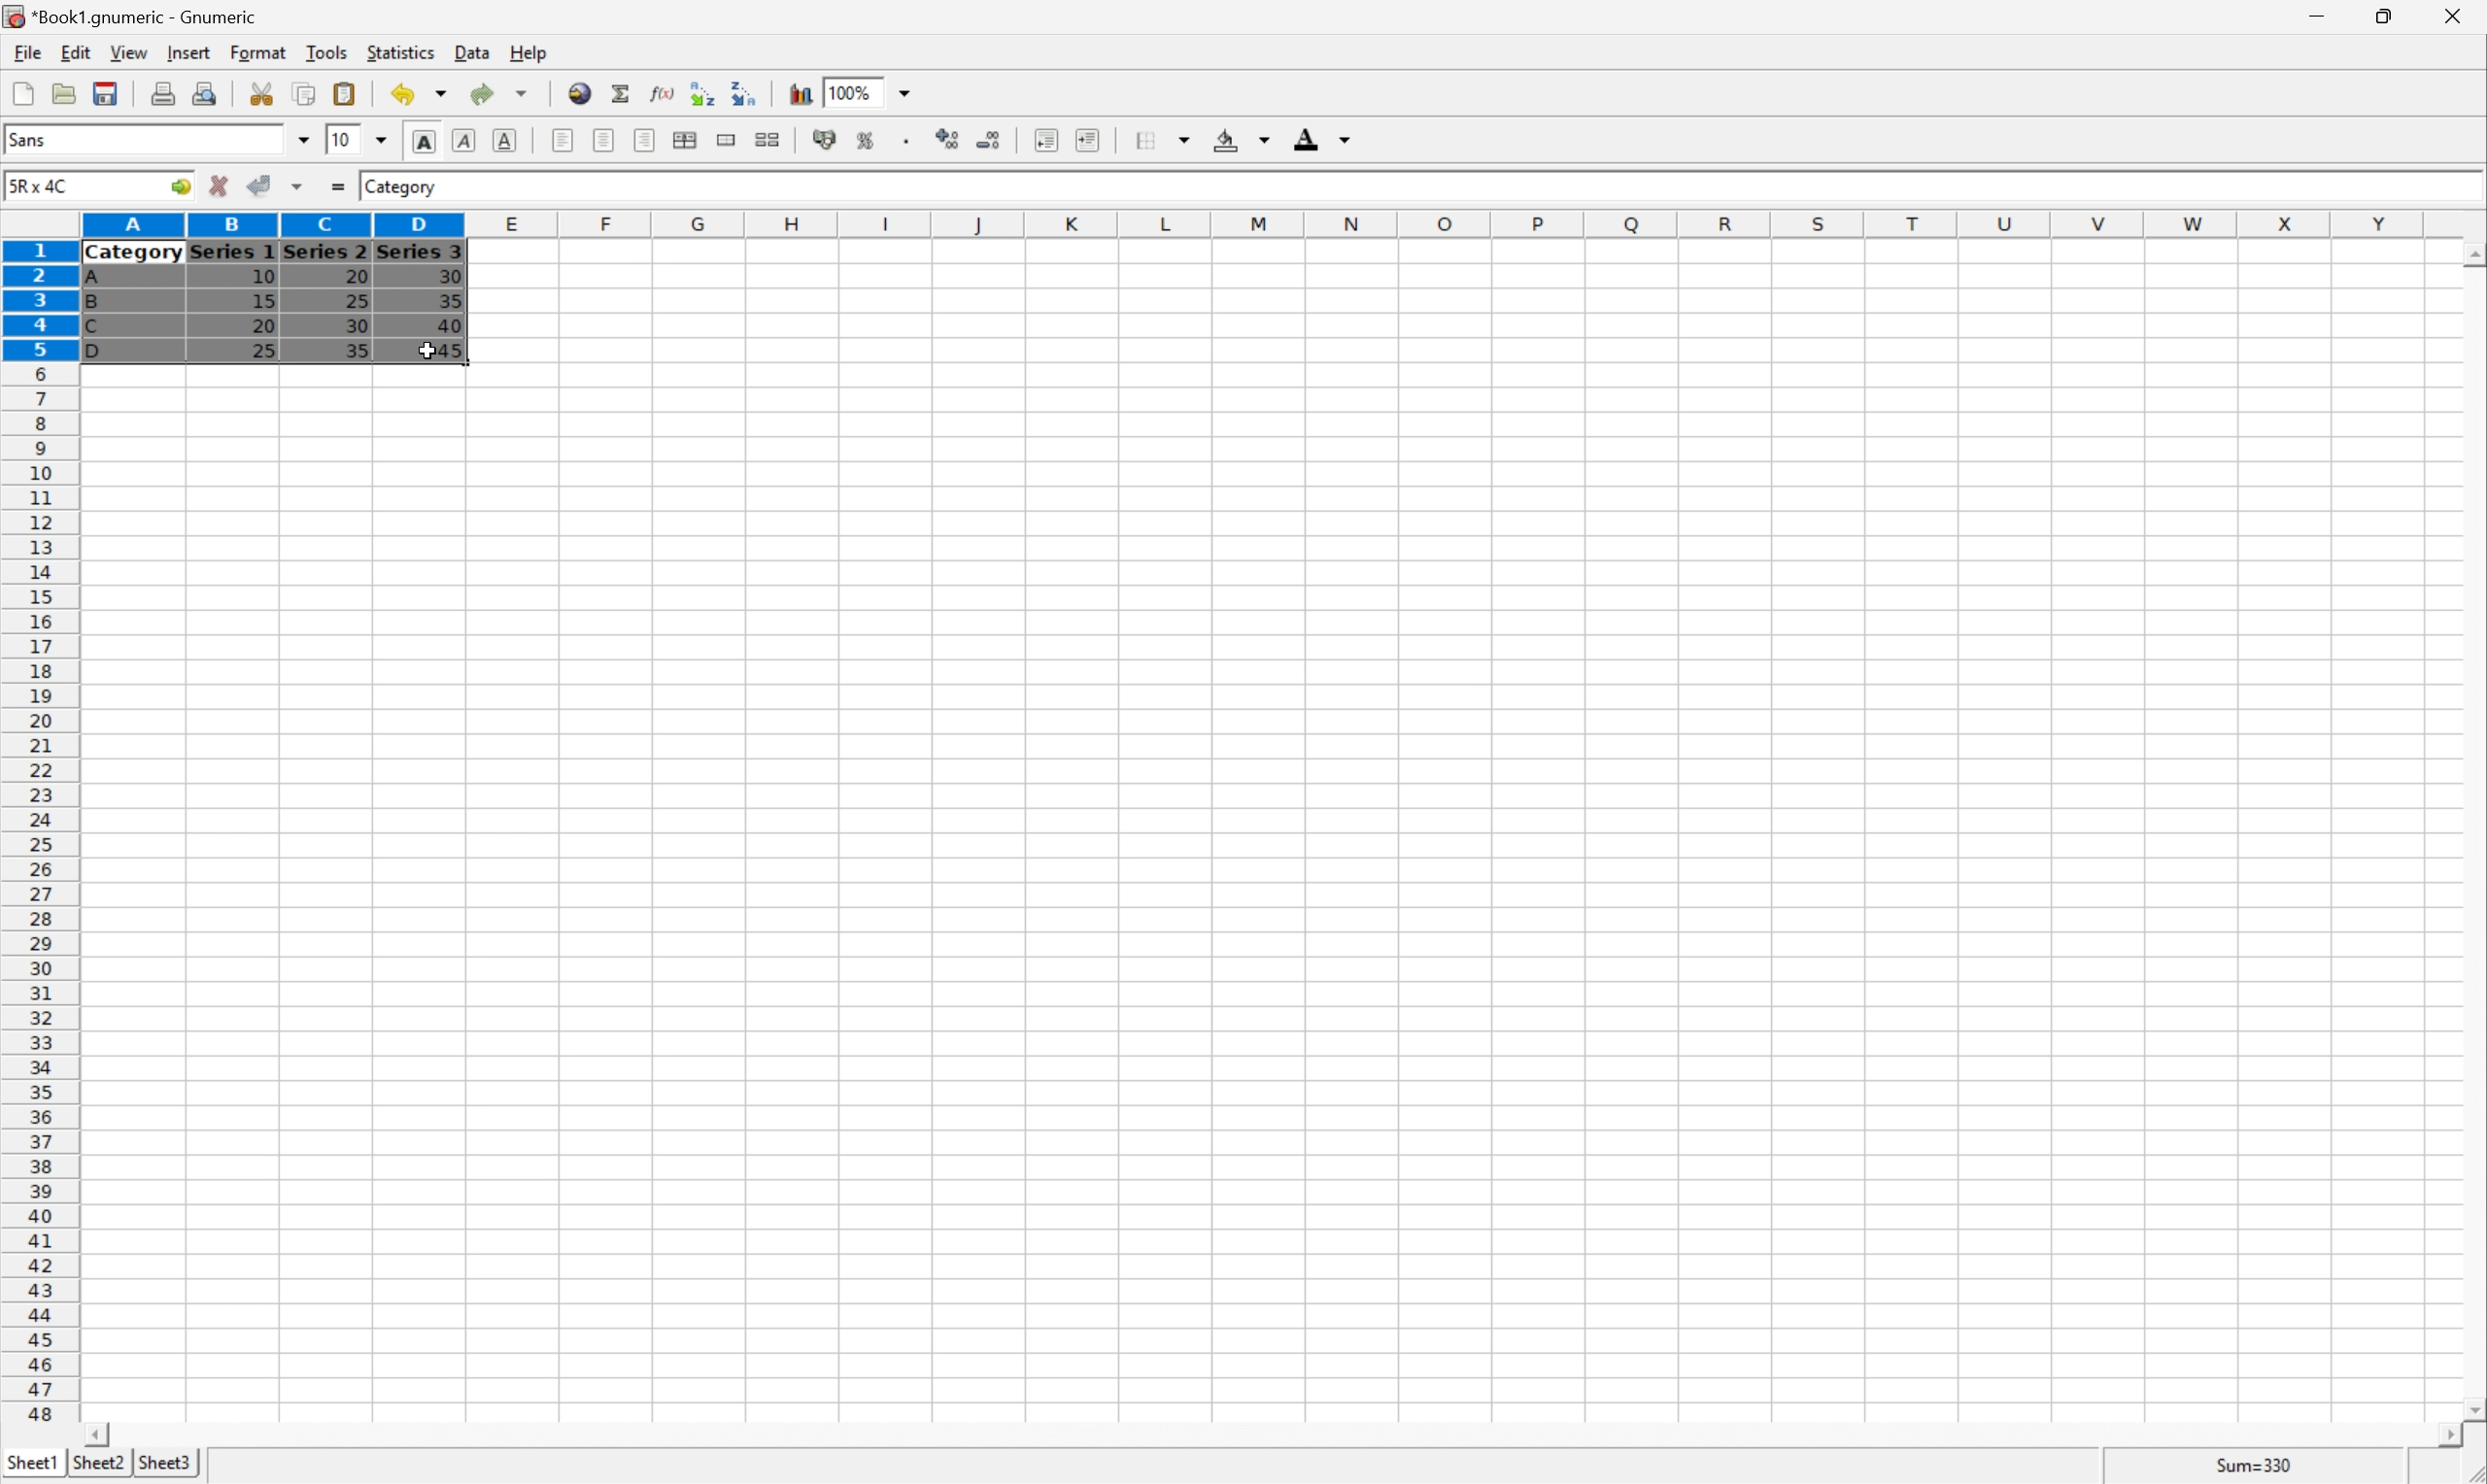  Describe the element at coordinates (2442, 1437) in the screenshot. I see `Scroll Right` at that location.